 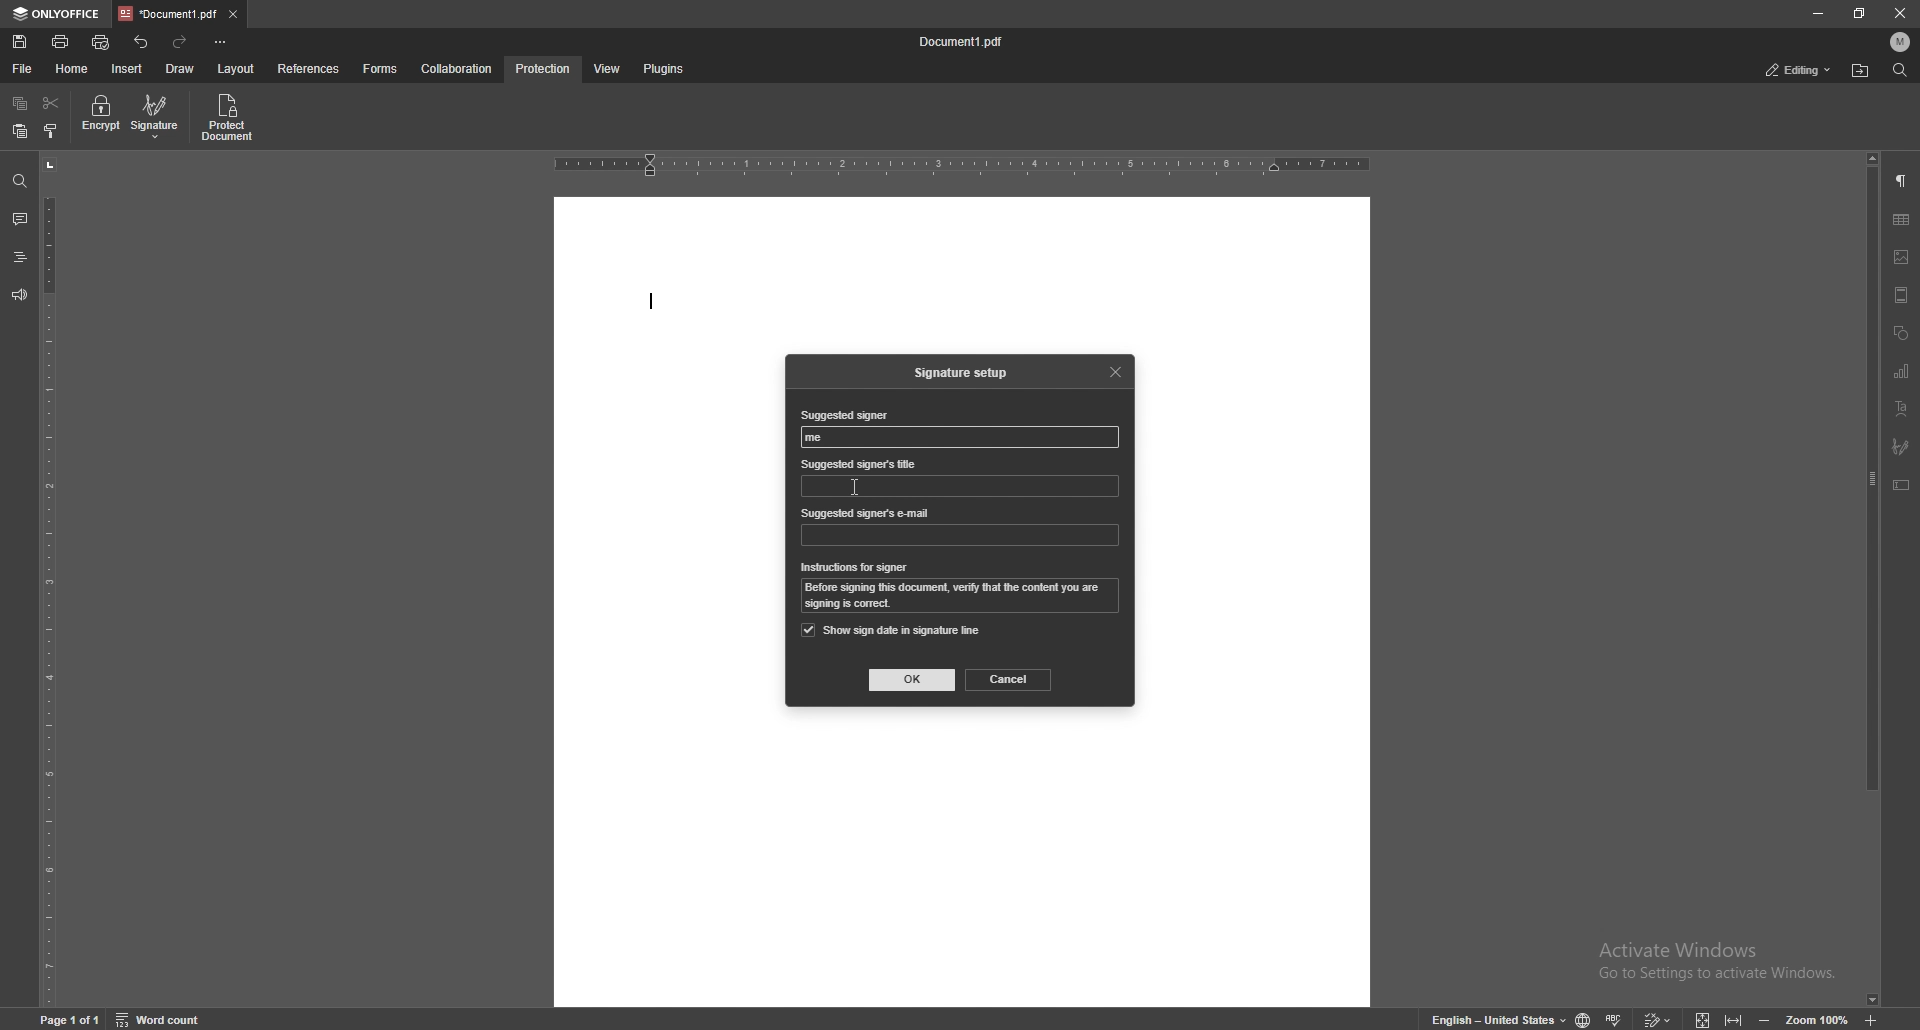 I want to click on protection, so click(x=544, y=69).